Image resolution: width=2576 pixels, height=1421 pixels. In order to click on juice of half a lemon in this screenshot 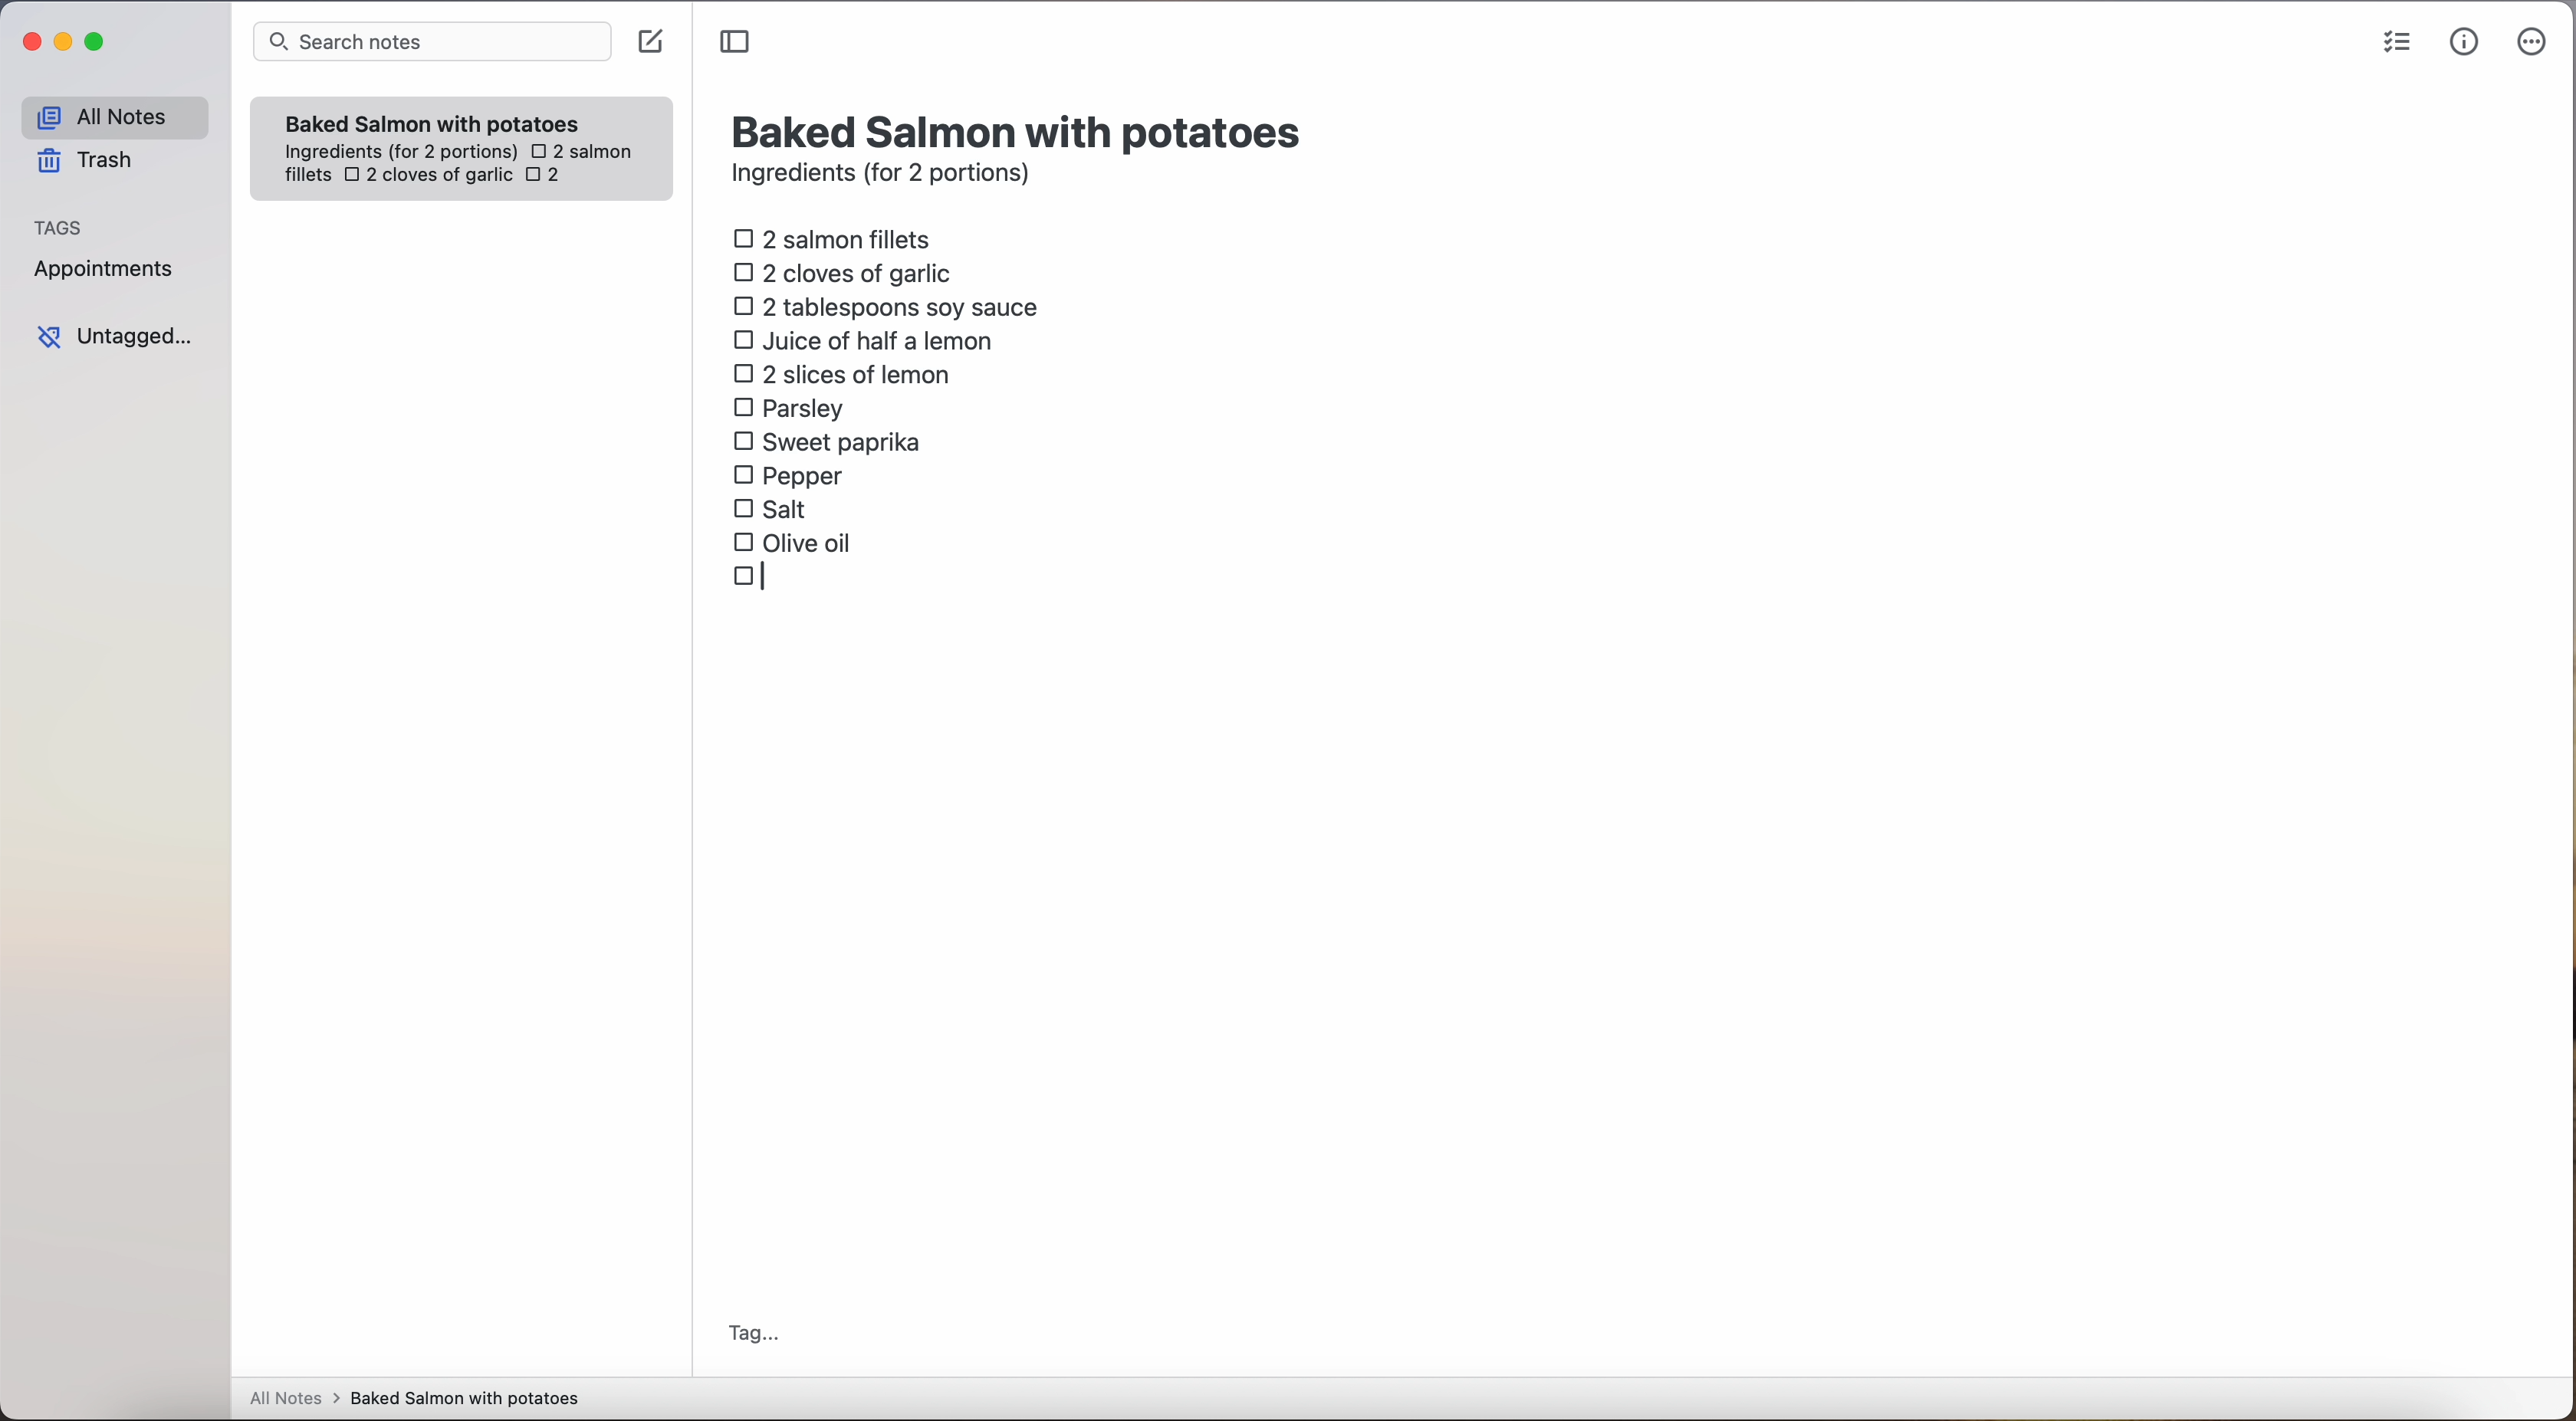, I will do `click(869, 340)`.